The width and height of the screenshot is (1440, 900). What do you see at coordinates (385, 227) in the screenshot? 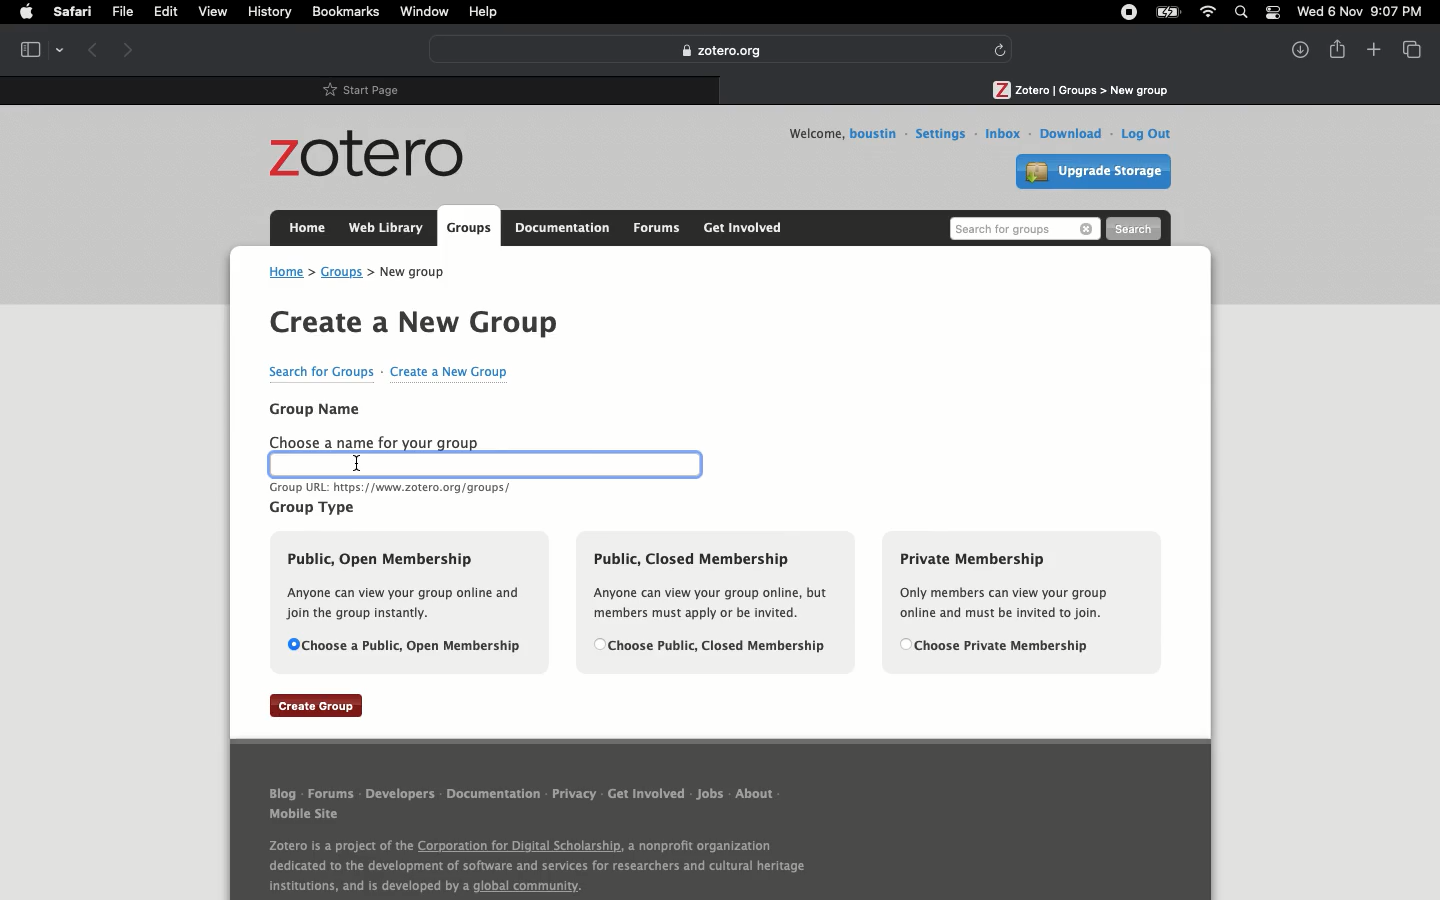
I see `Web library` at bounding box center [385, 227].